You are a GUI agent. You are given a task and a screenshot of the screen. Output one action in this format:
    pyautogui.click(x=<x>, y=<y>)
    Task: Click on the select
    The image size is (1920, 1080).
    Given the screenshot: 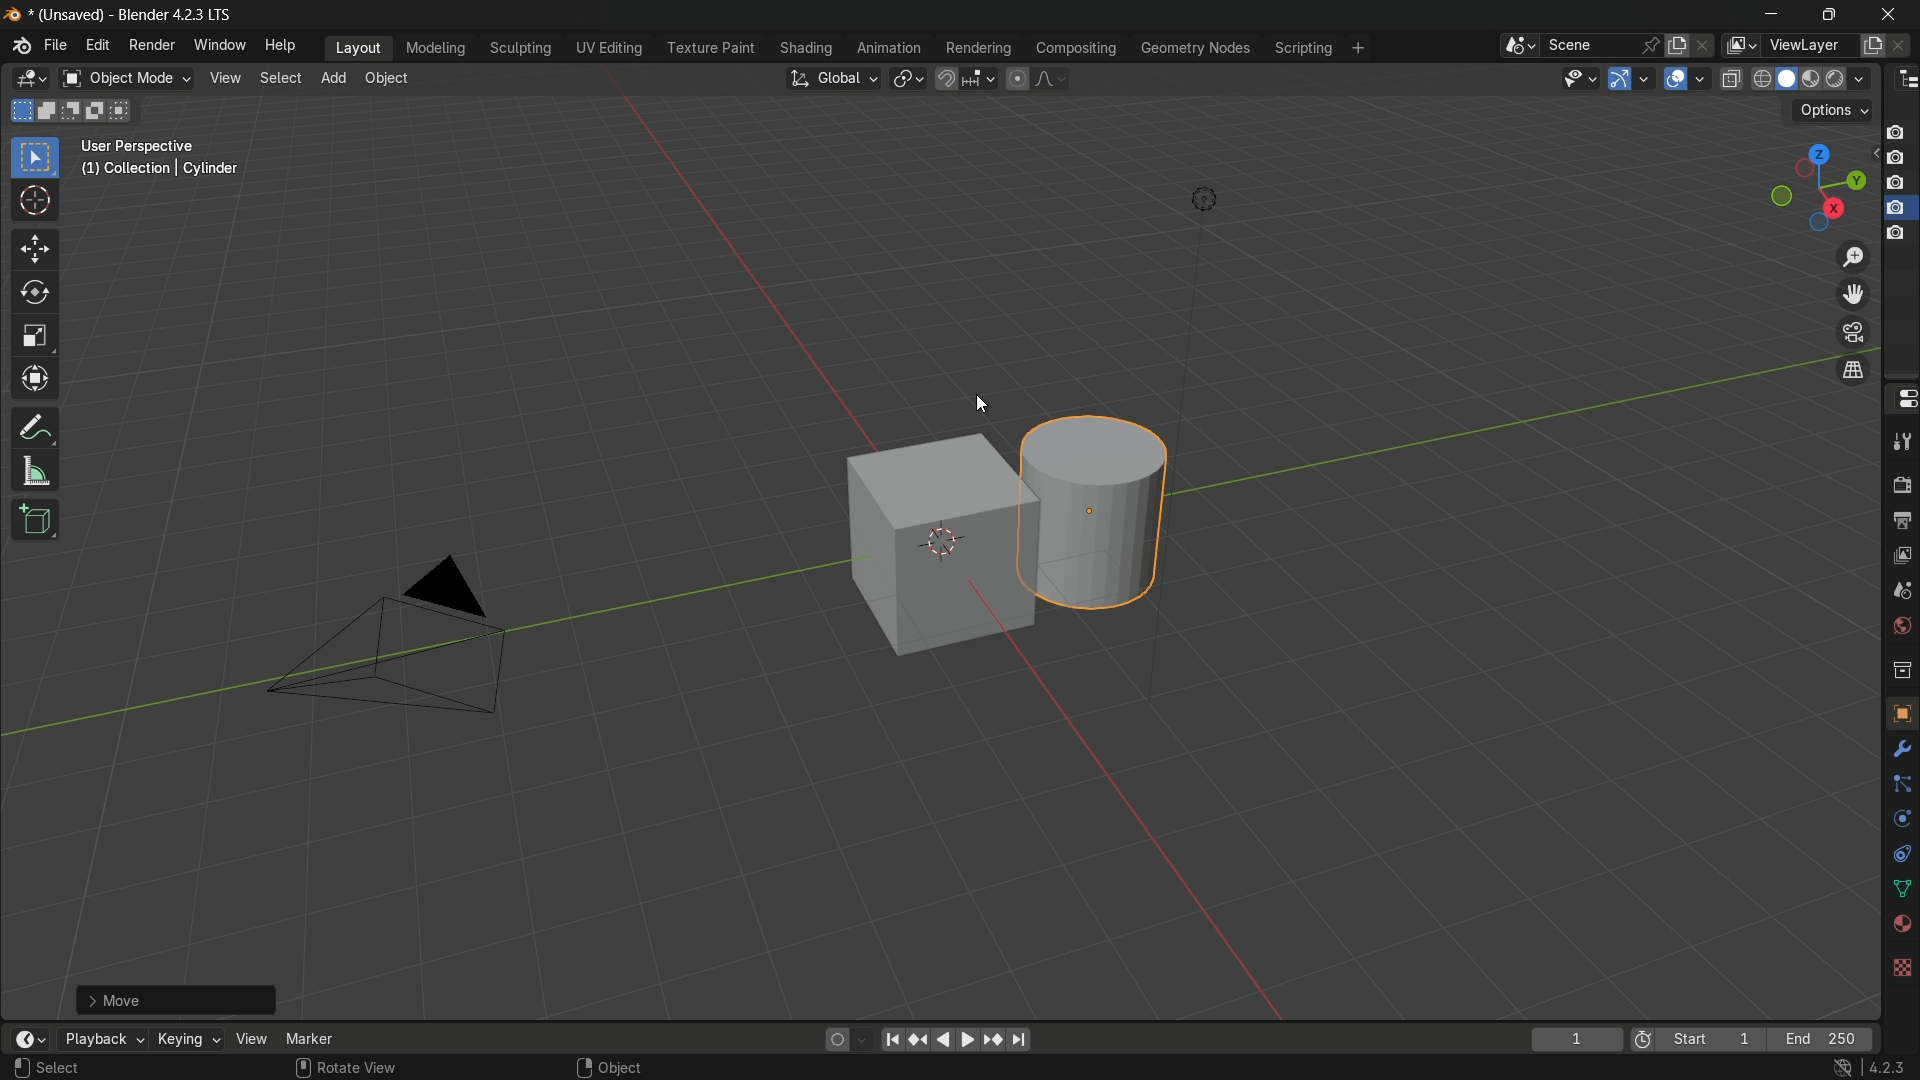 What is the action you would take?
    pyautogui.click(x=140, y=1068)
    